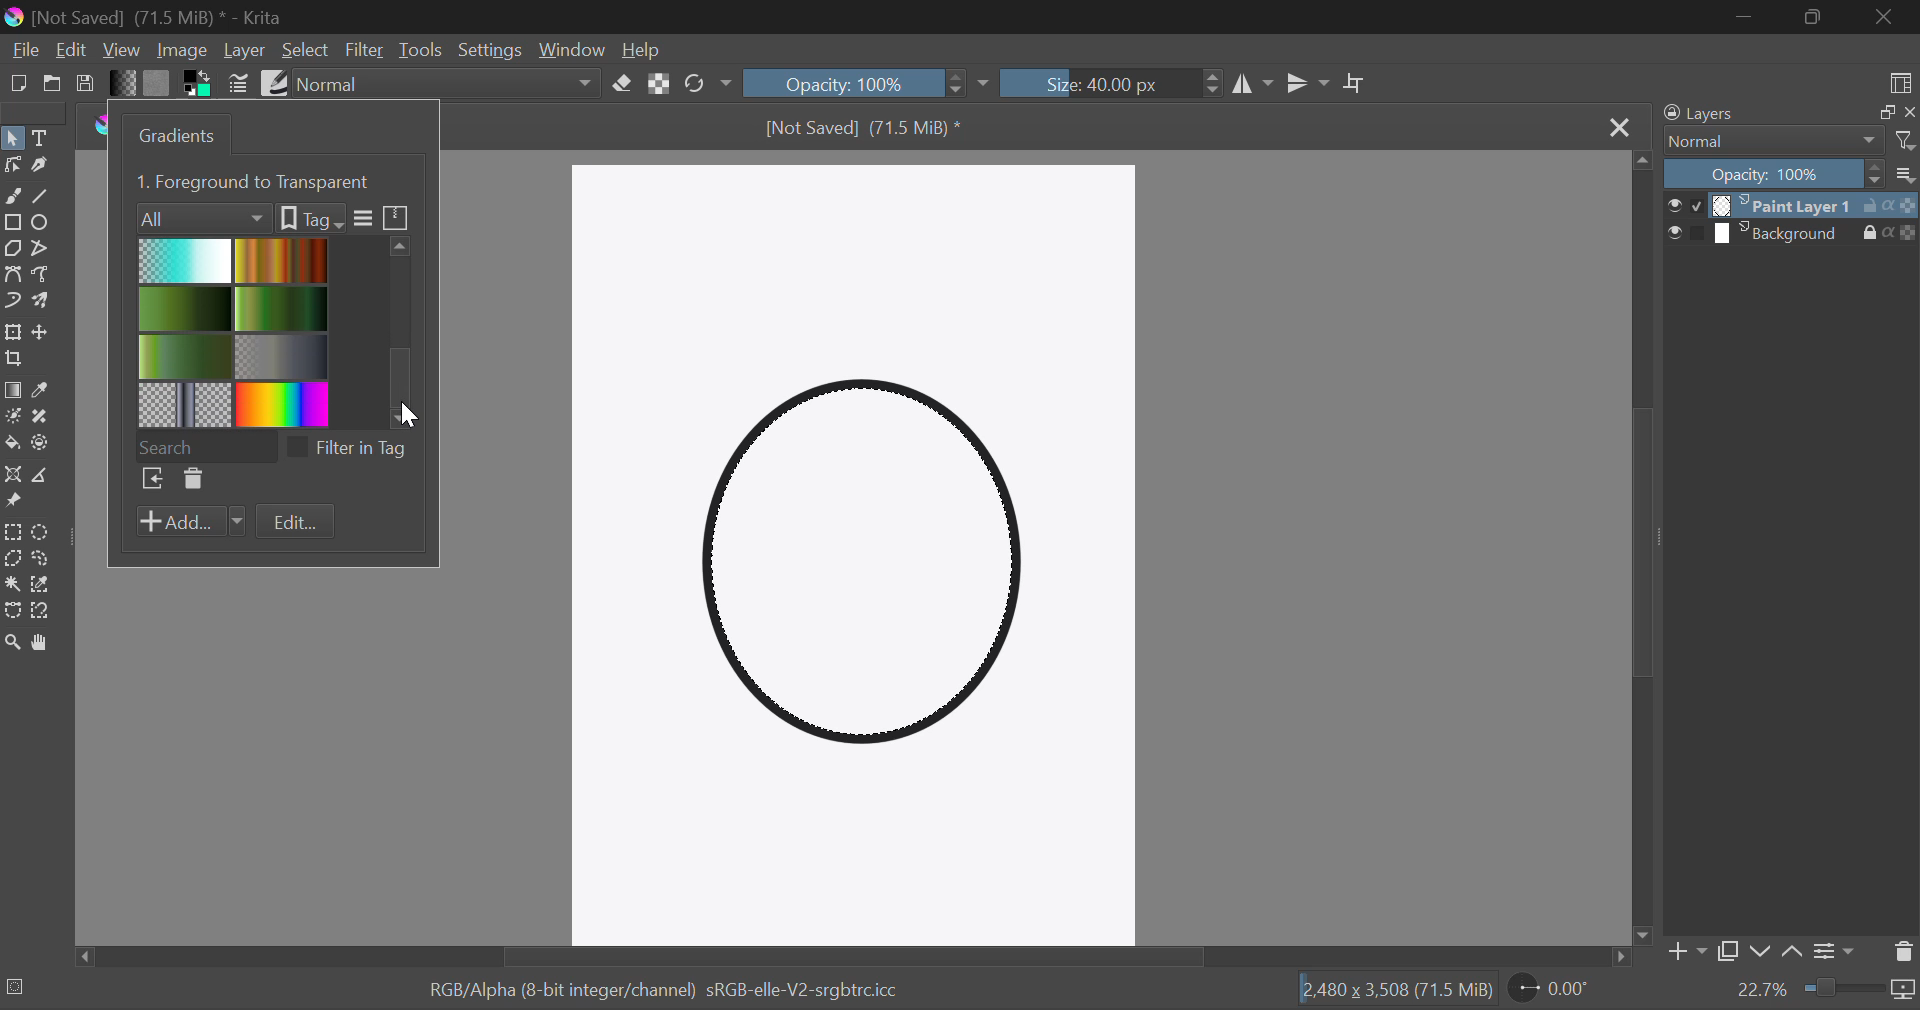  Describe the element at coordinates (1906, 993) in the screenshot. I see `icon` at that location.